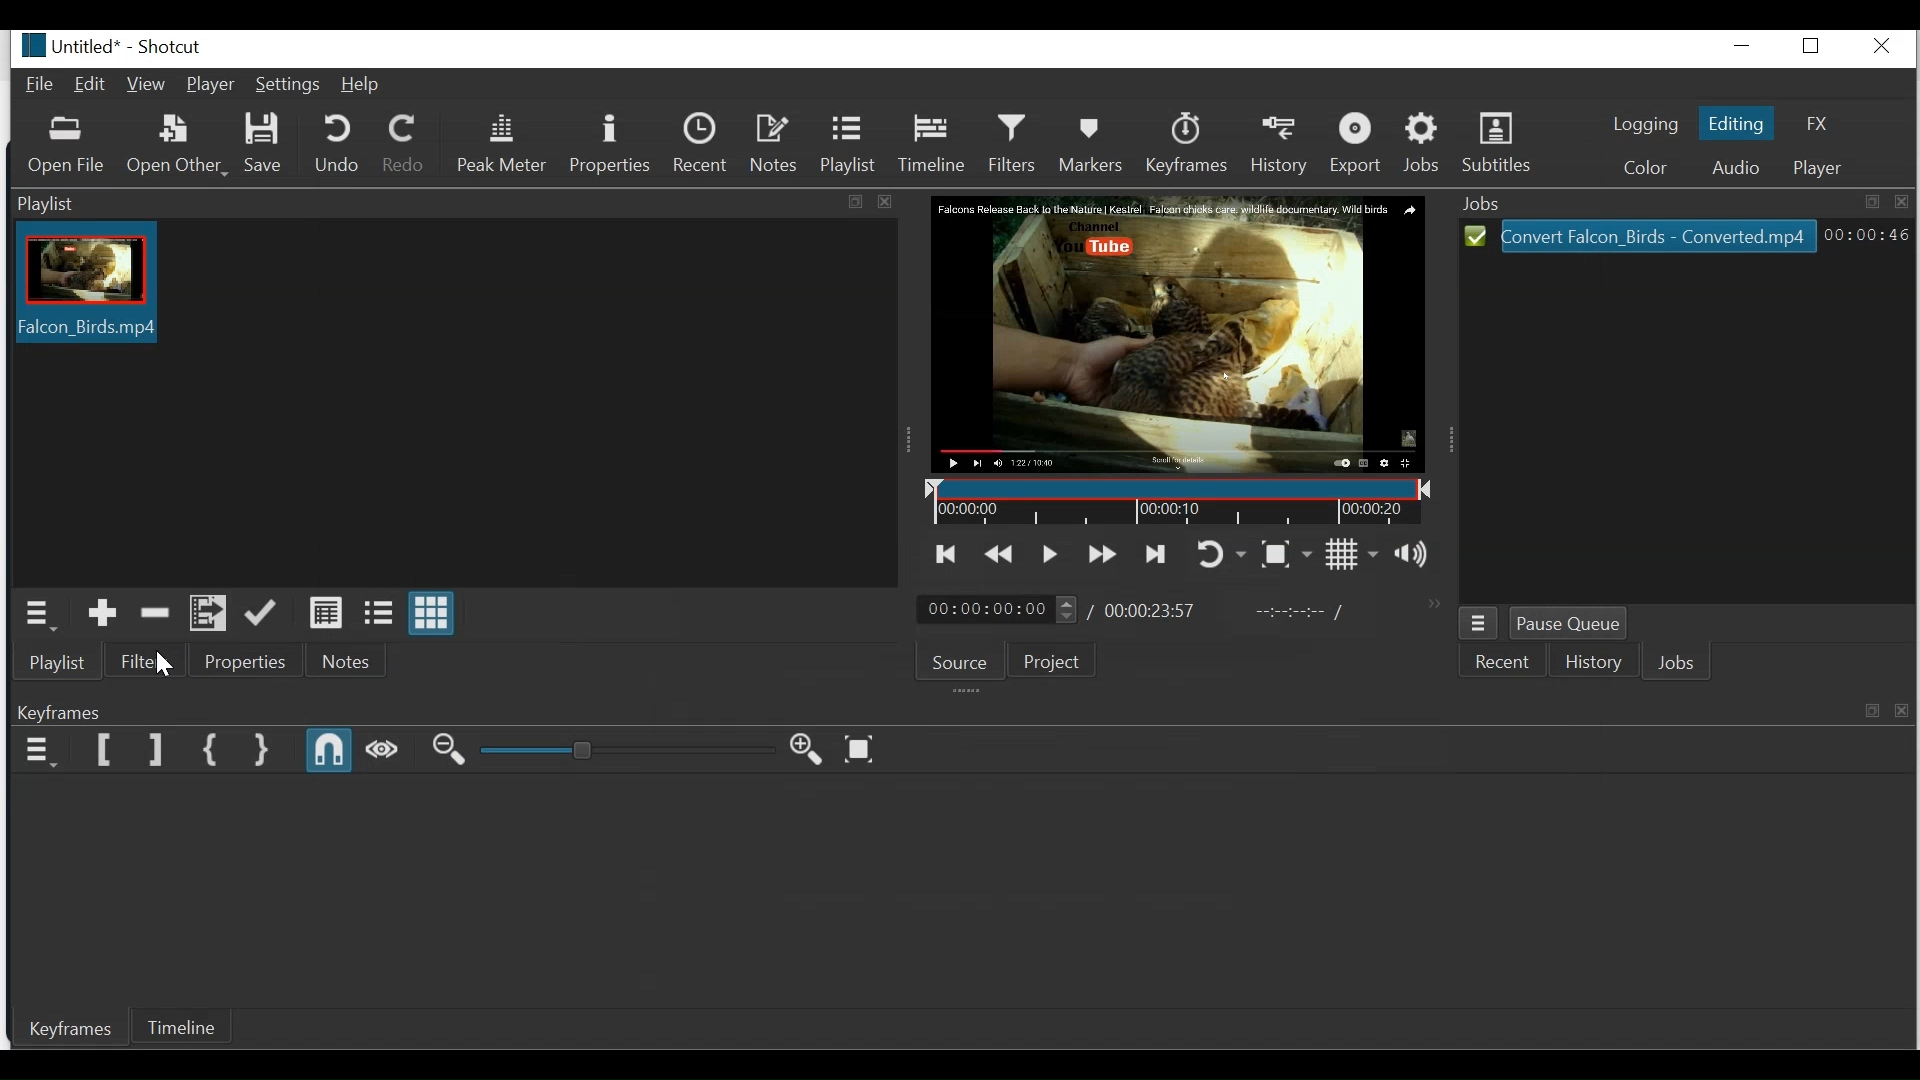  Describe the element at coordinates (287, 86) in the screenshot. I see `Settings` at that location.